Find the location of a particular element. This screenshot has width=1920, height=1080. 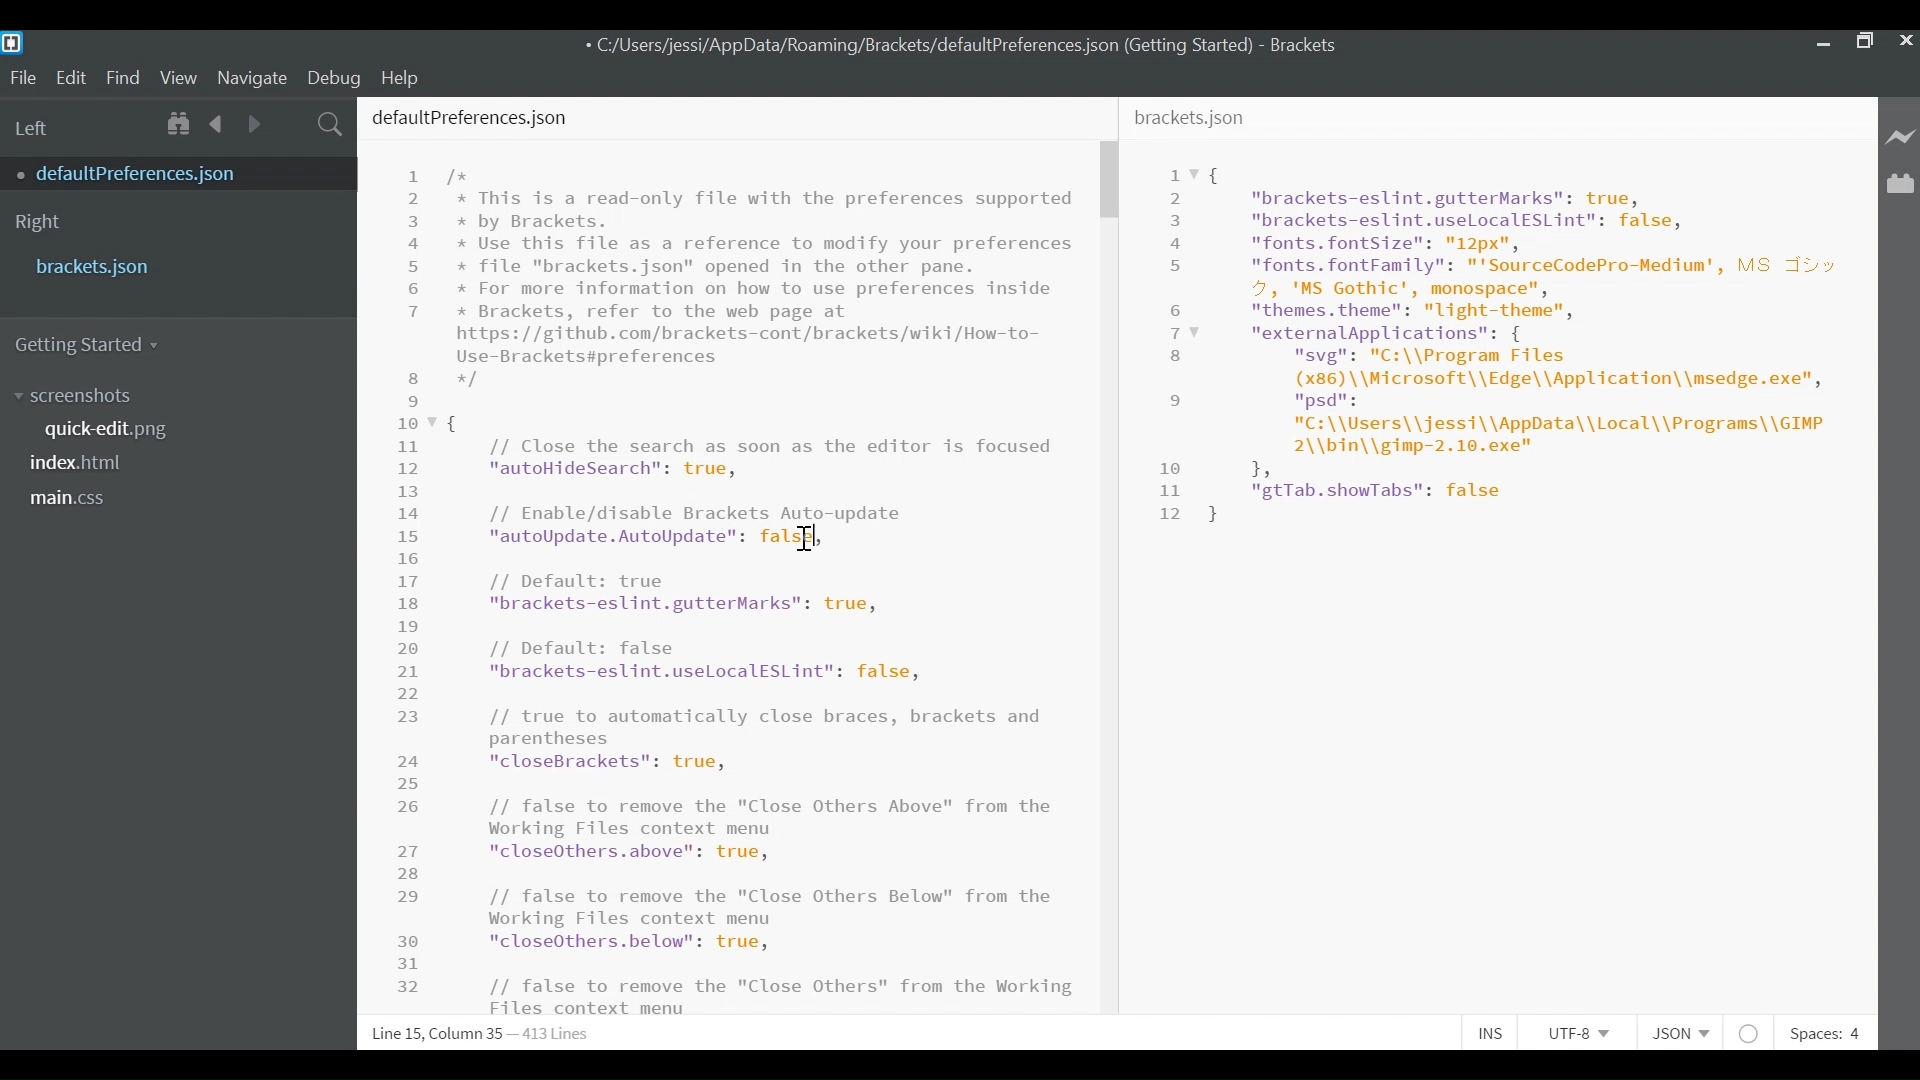

quickedit.png is located at coordinates (117, 428).